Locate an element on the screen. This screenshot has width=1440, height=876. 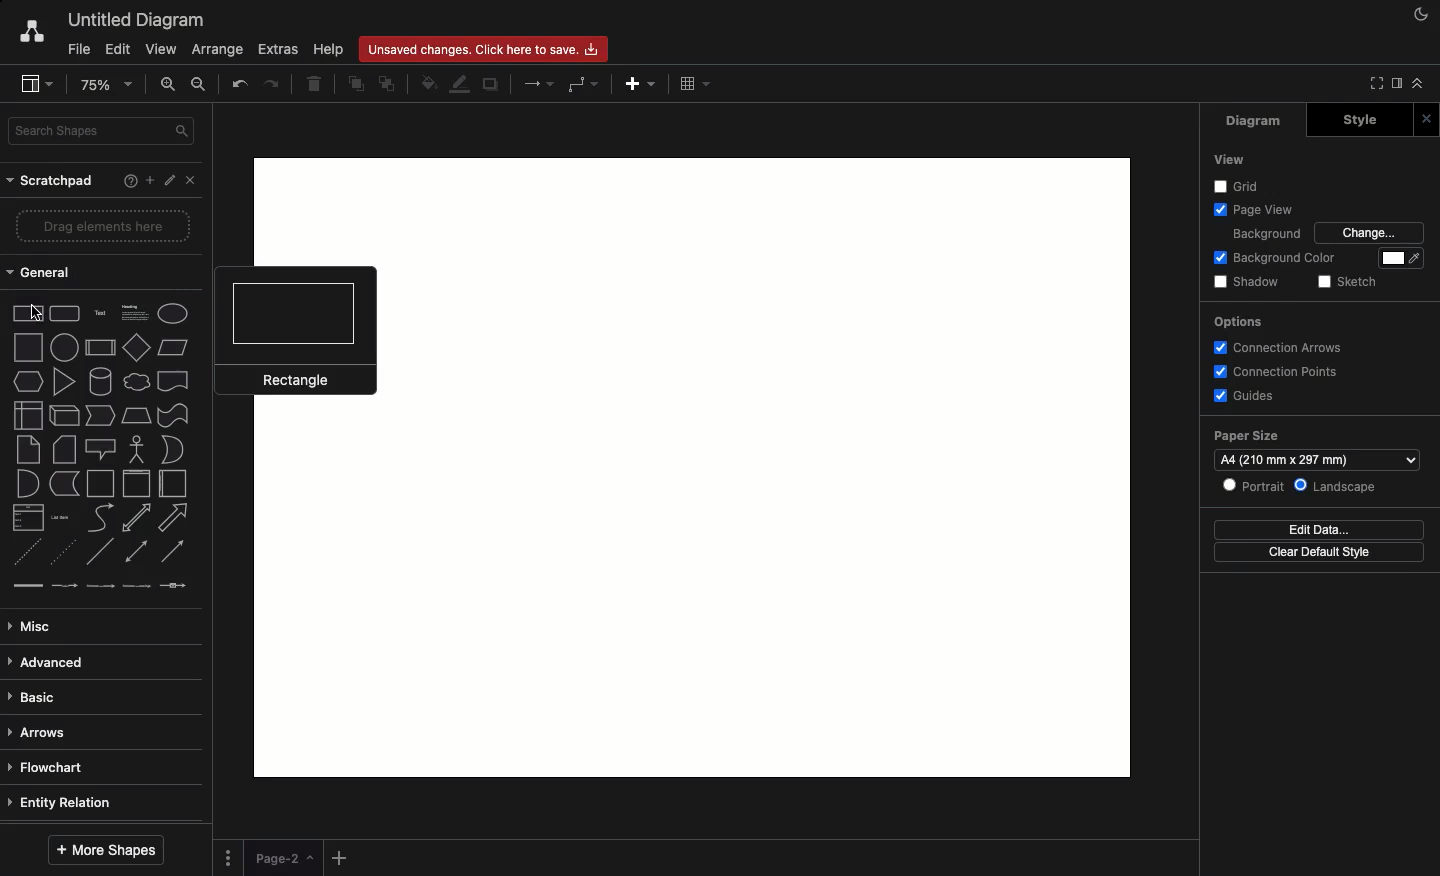
Canvas is located at coordinates (1075, 468).